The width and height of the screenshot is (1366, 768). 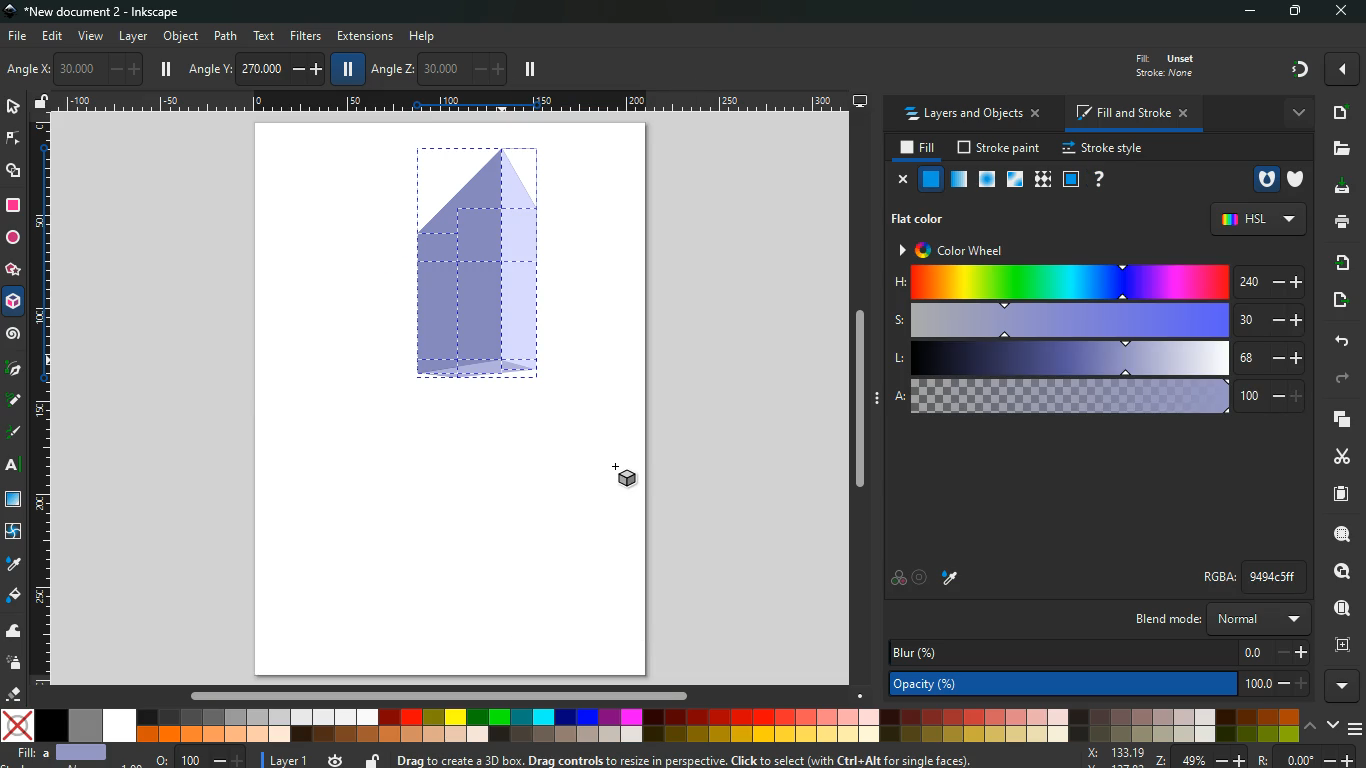 What do you see at coordinates (1211, 619) in the screenshot?
I see `blend mode` at bounding box center [1211, 619].